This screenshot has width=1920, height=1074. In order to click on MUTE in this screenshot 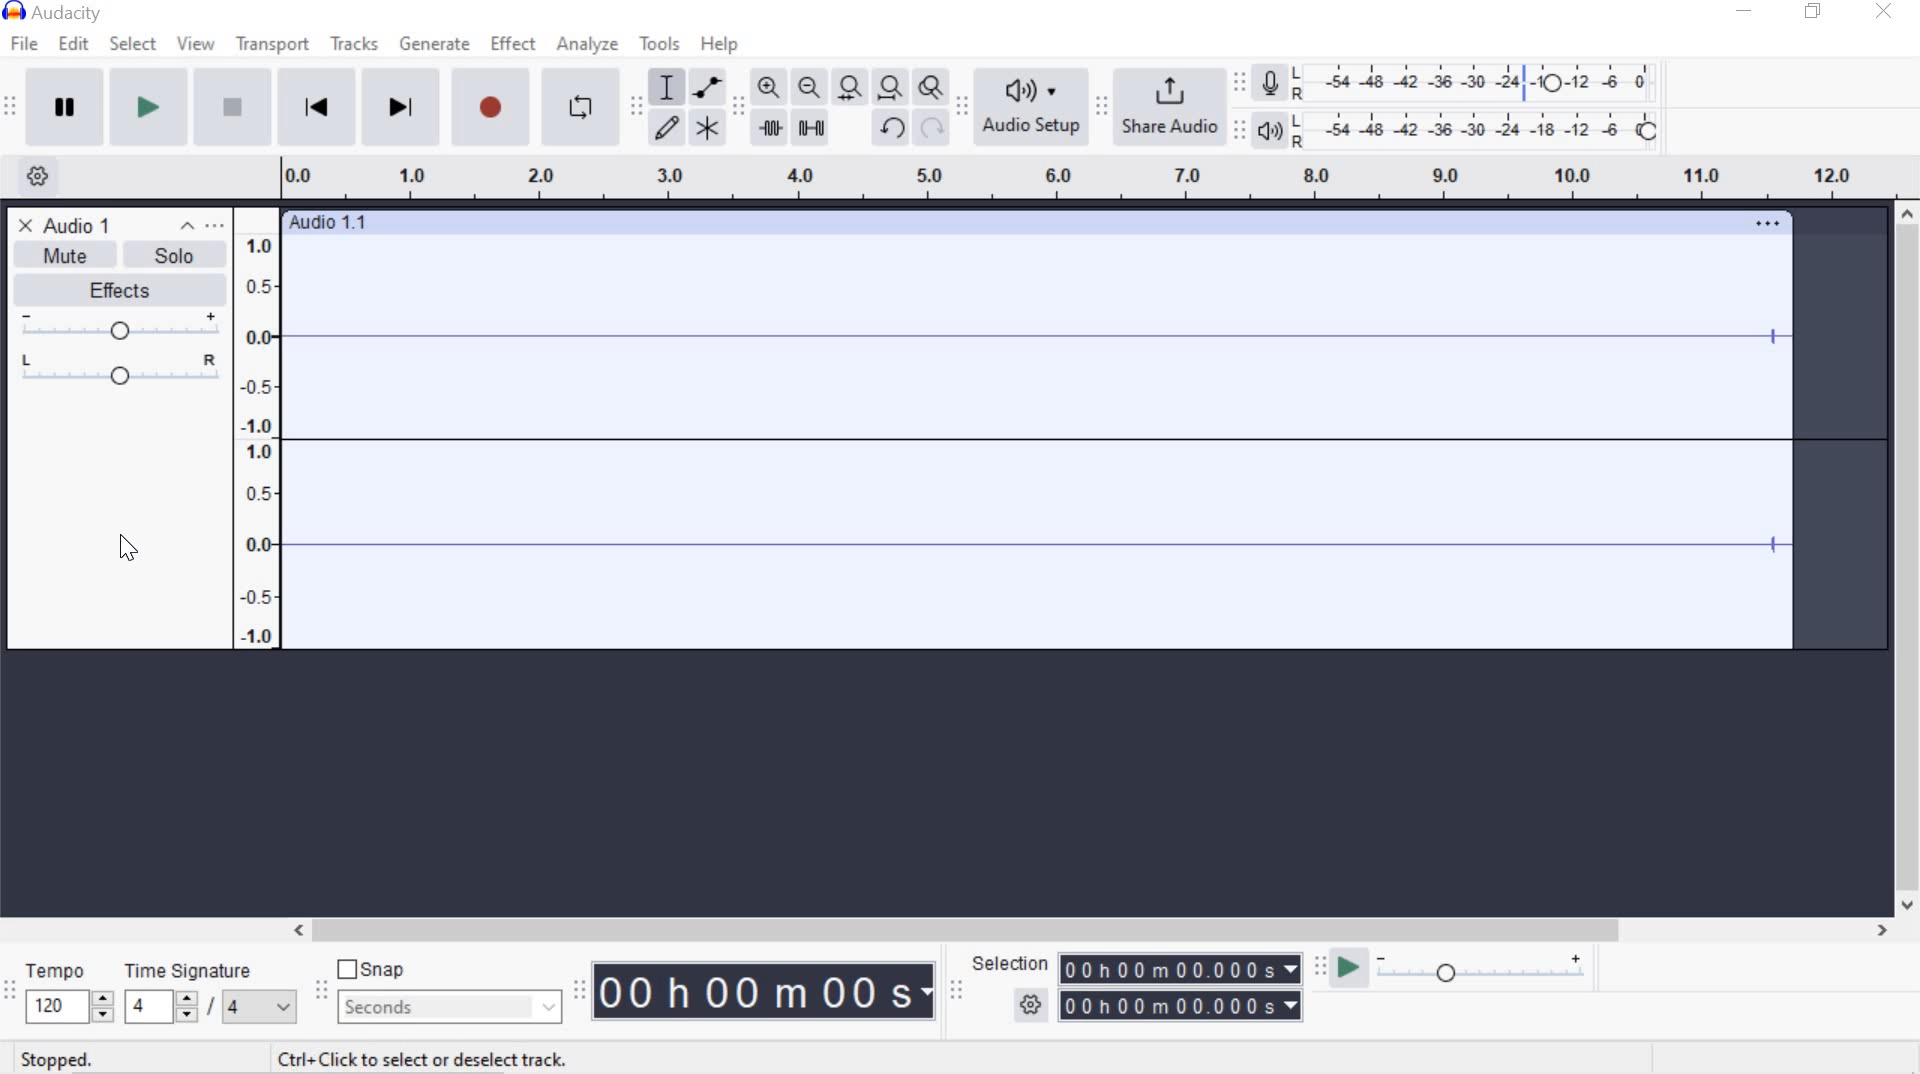, I will do `click(55, 258)`.